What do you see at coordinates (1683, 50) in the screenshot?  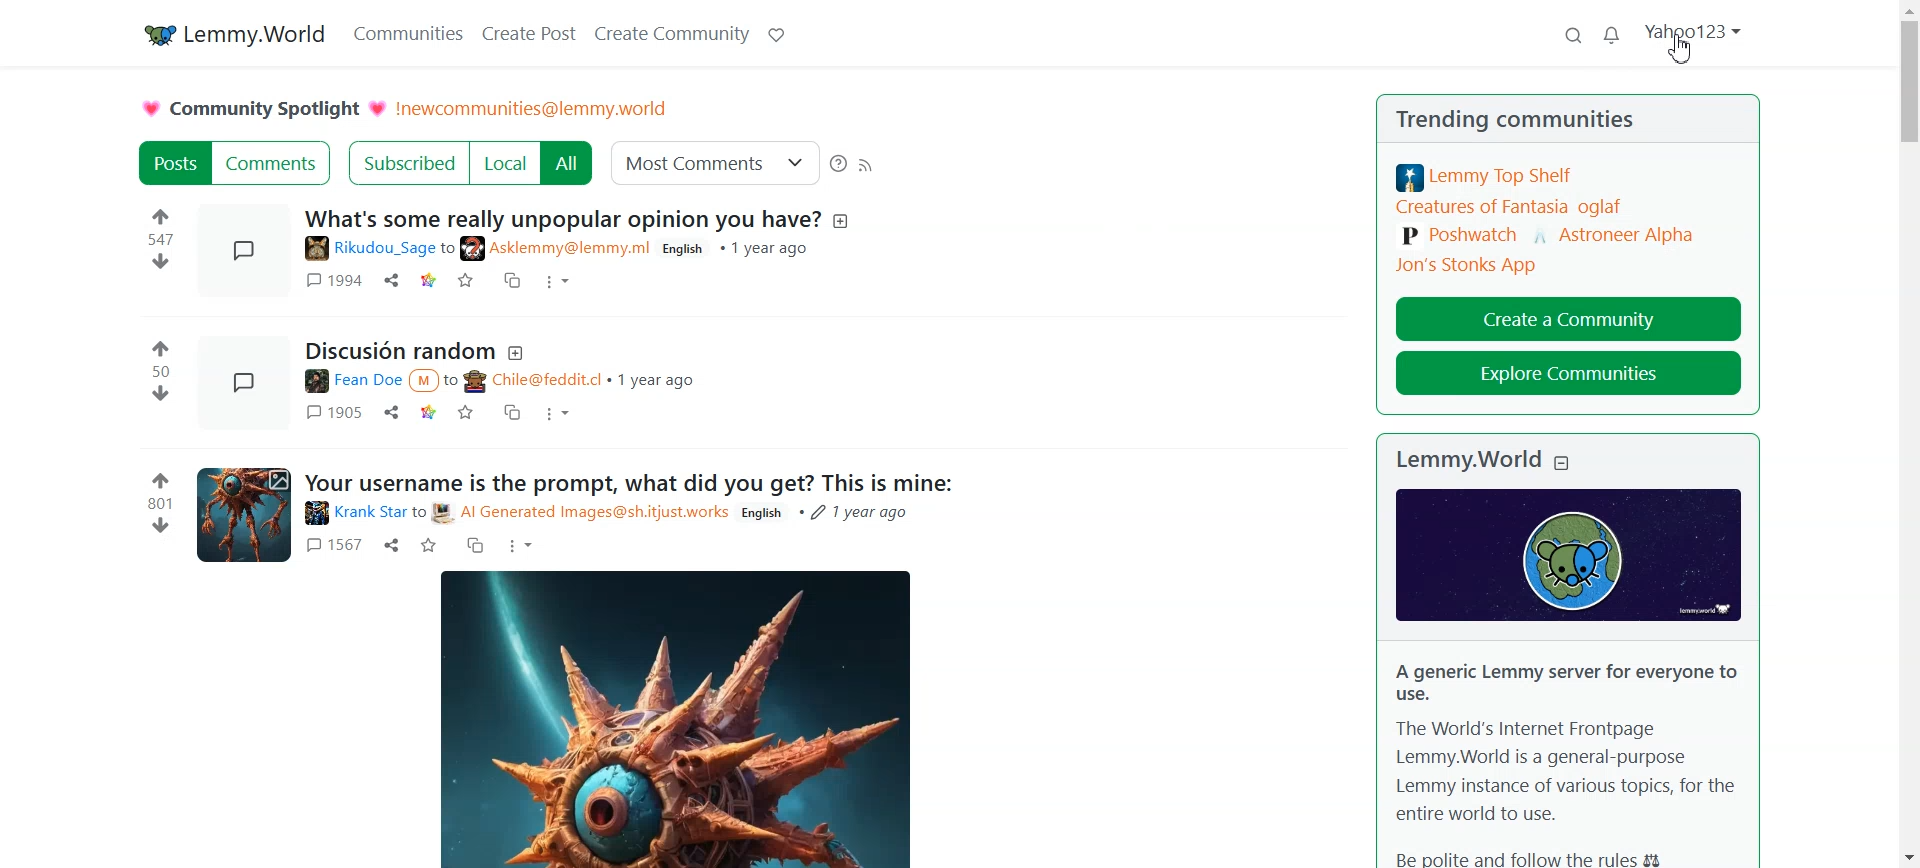 I see `Cursor` at bounding box center [1683, 50].